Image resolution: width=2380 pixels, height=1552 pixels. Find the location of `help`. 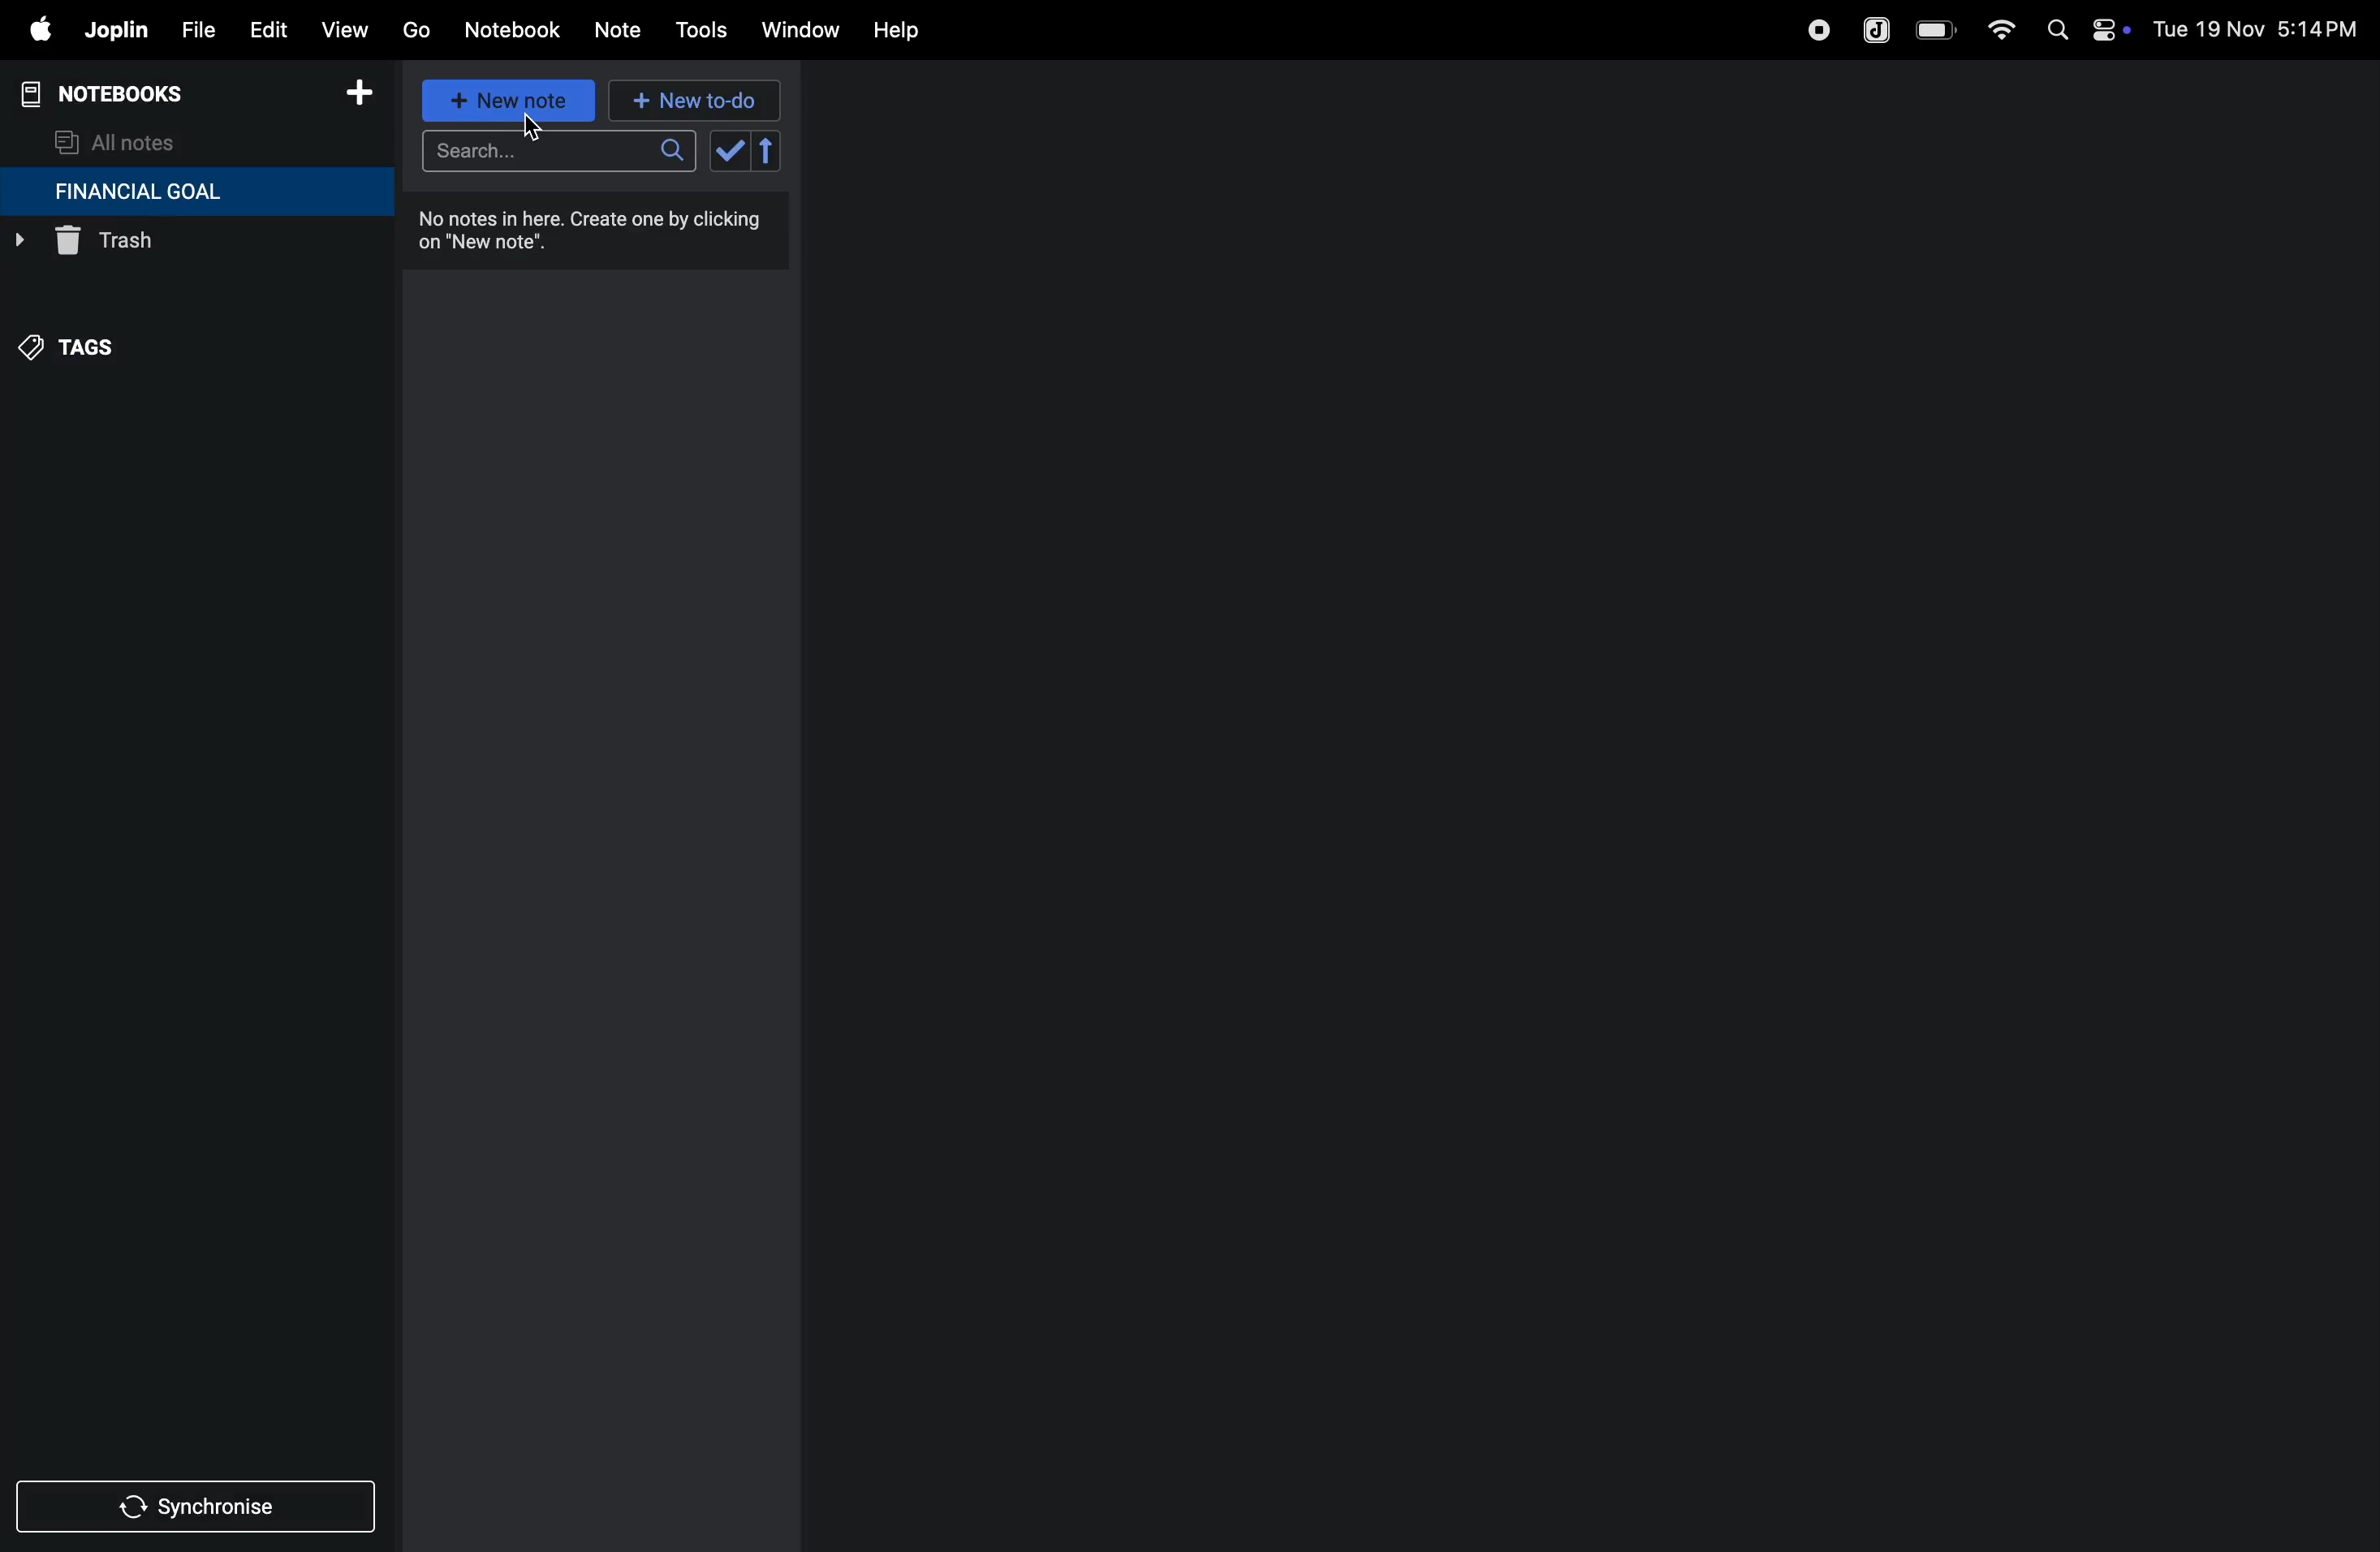

help is located at coordinates (911, 31).